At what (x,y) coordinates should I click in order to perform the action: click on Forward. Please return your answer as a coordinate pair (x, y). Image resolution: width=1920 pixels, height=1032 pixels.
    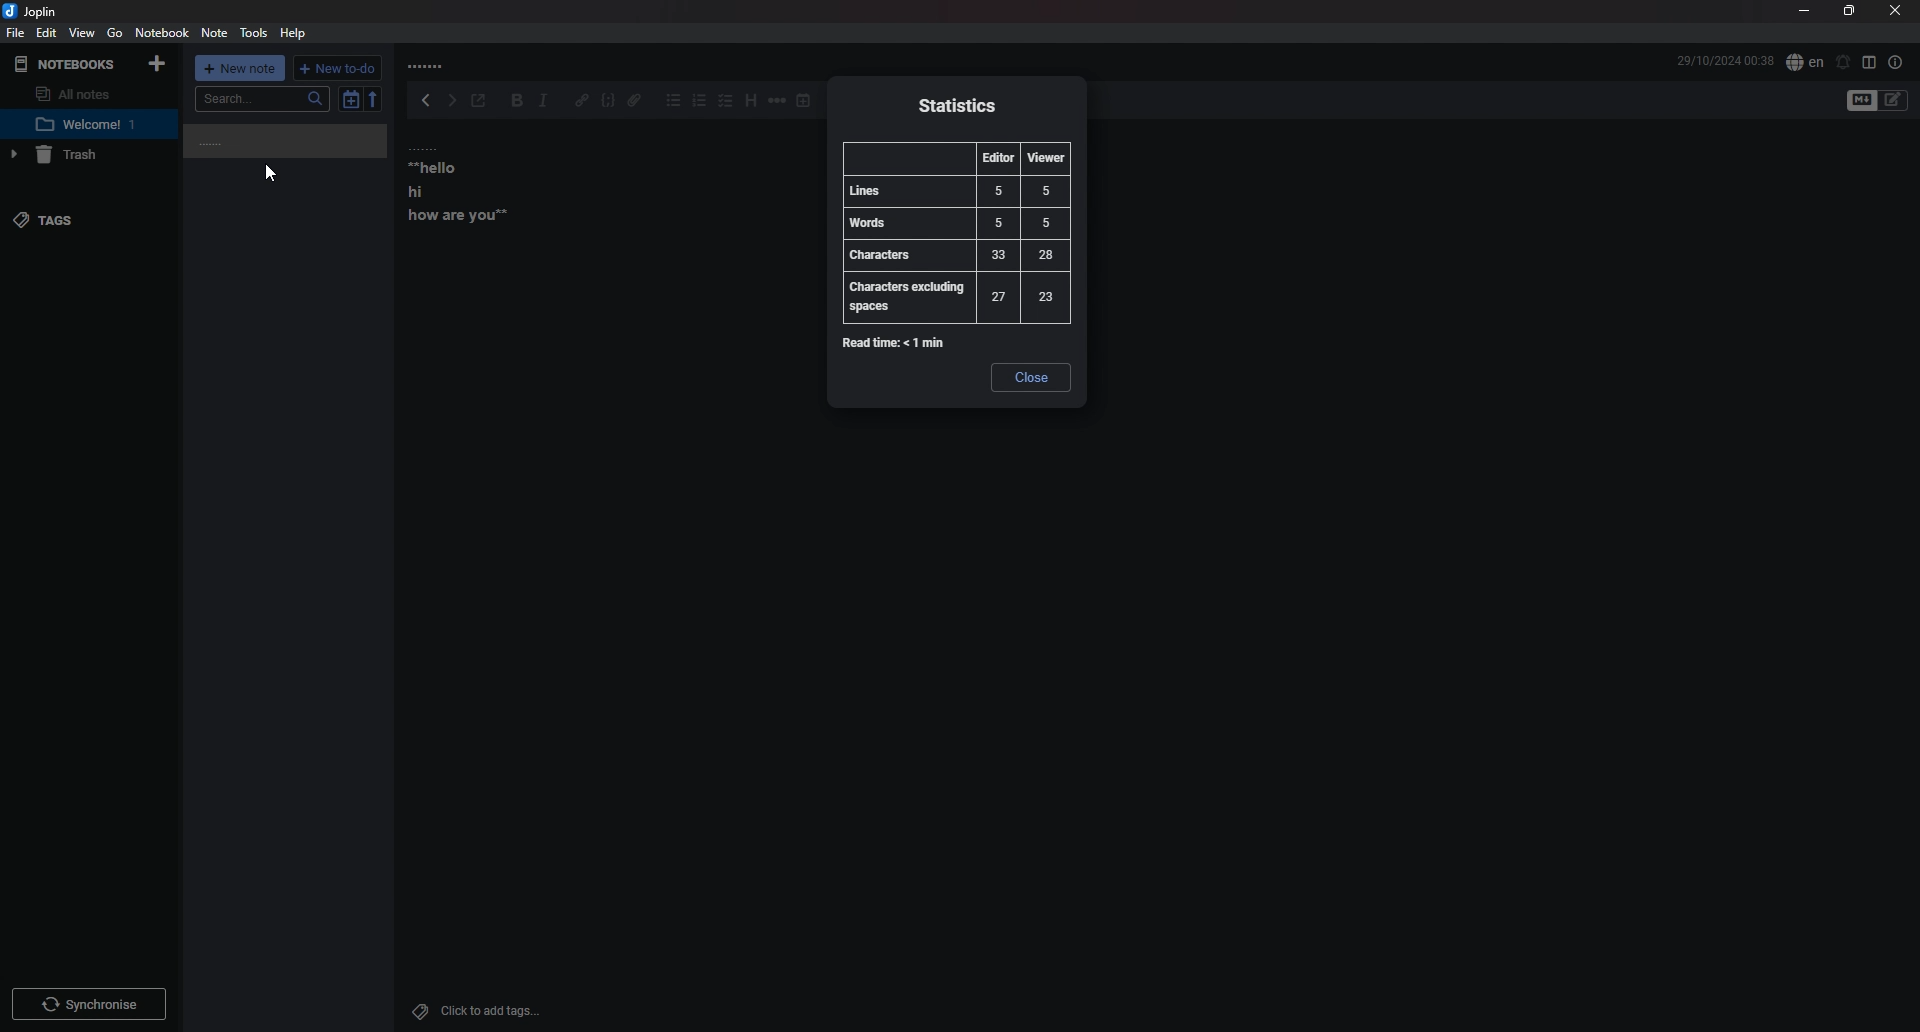
    Looking at the image, I should click on (450, 101).